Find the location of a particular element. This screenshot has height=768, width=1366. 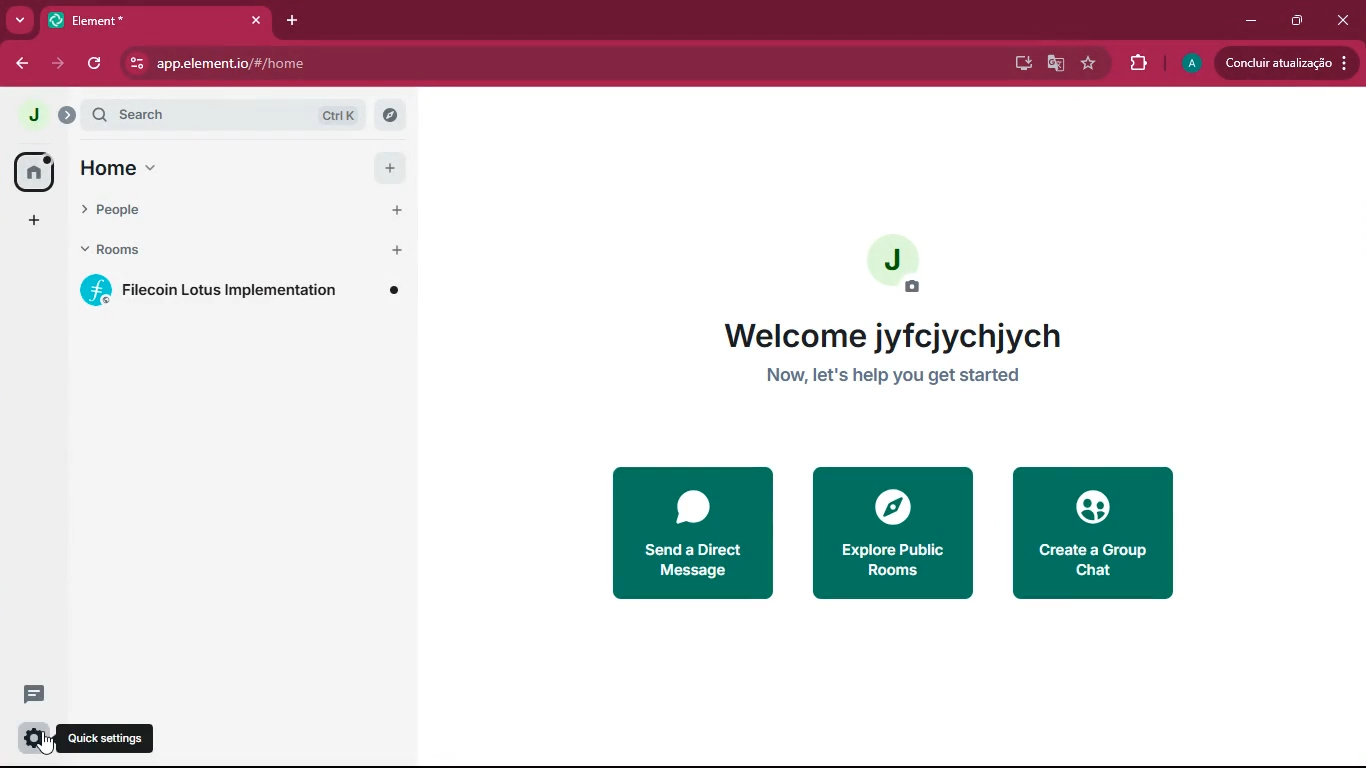

welcome jyfcjychjych is located at coordinates (892, 333).